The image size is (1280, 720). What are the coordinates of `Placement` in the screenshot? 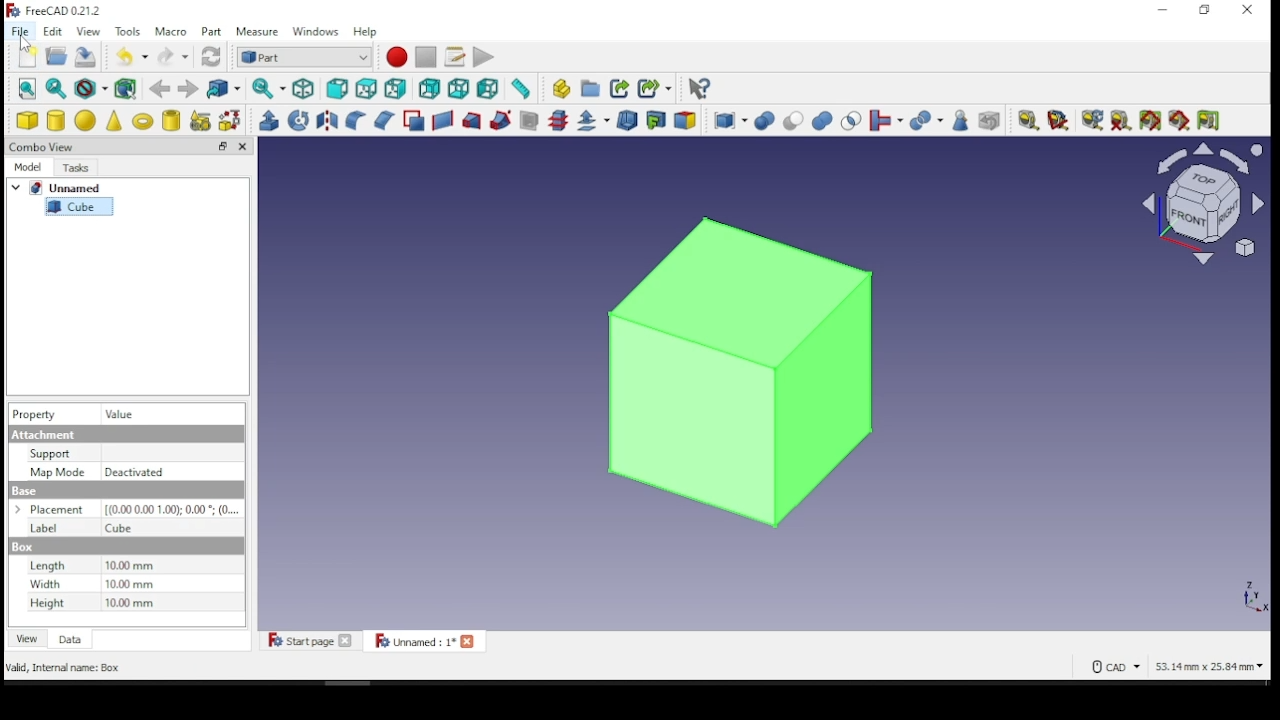 It's located at (54, 510).